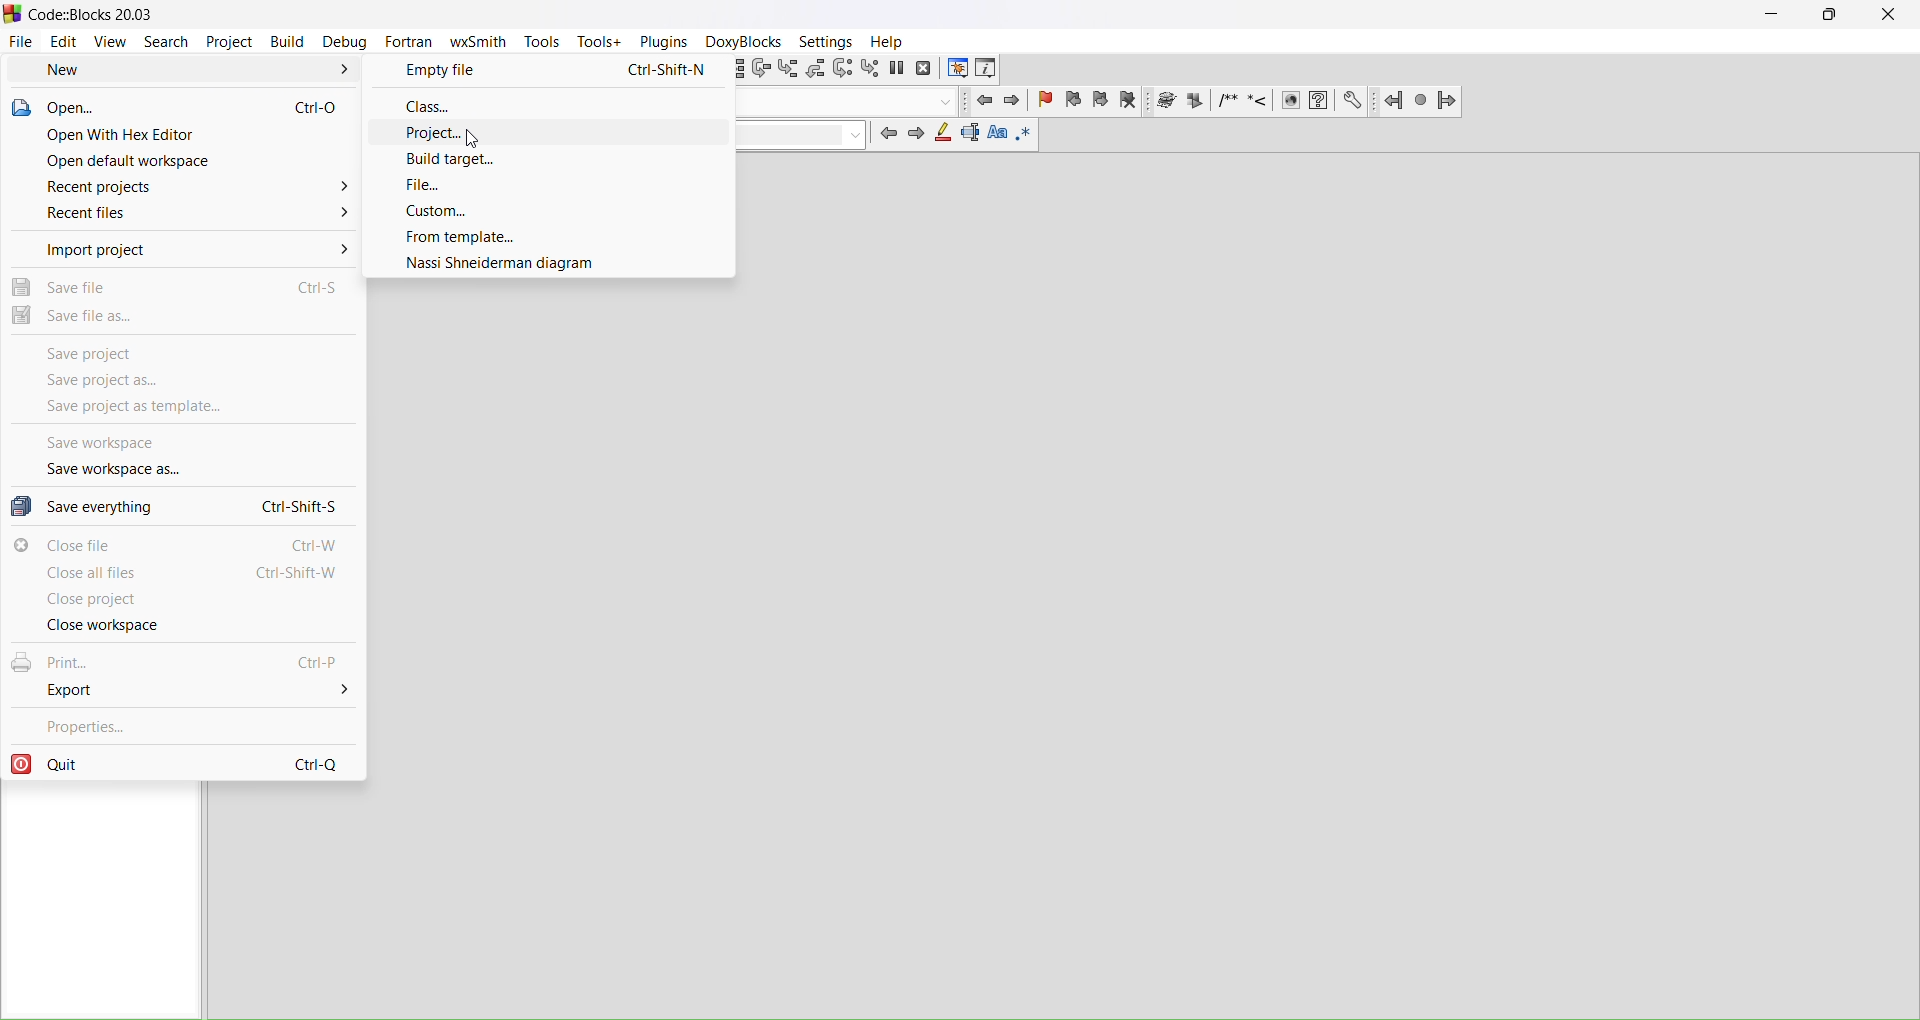 This screenshot has height=1020, width=1920. What do you see at coordinates (113, 43) in the screenshot?
I see `view` at bounding box center [113, 43].